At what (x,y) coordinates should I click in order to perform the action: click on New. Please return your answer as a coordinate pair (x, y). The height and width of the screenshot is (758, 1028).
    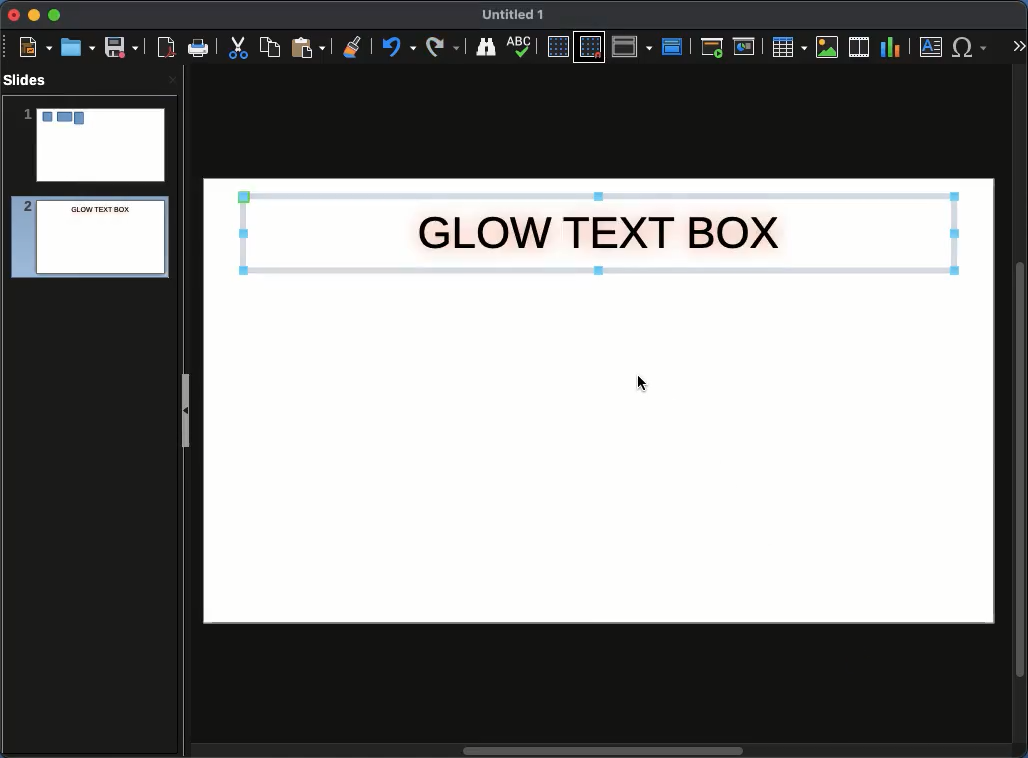
    Looking at the image, I should click on (35, 46).